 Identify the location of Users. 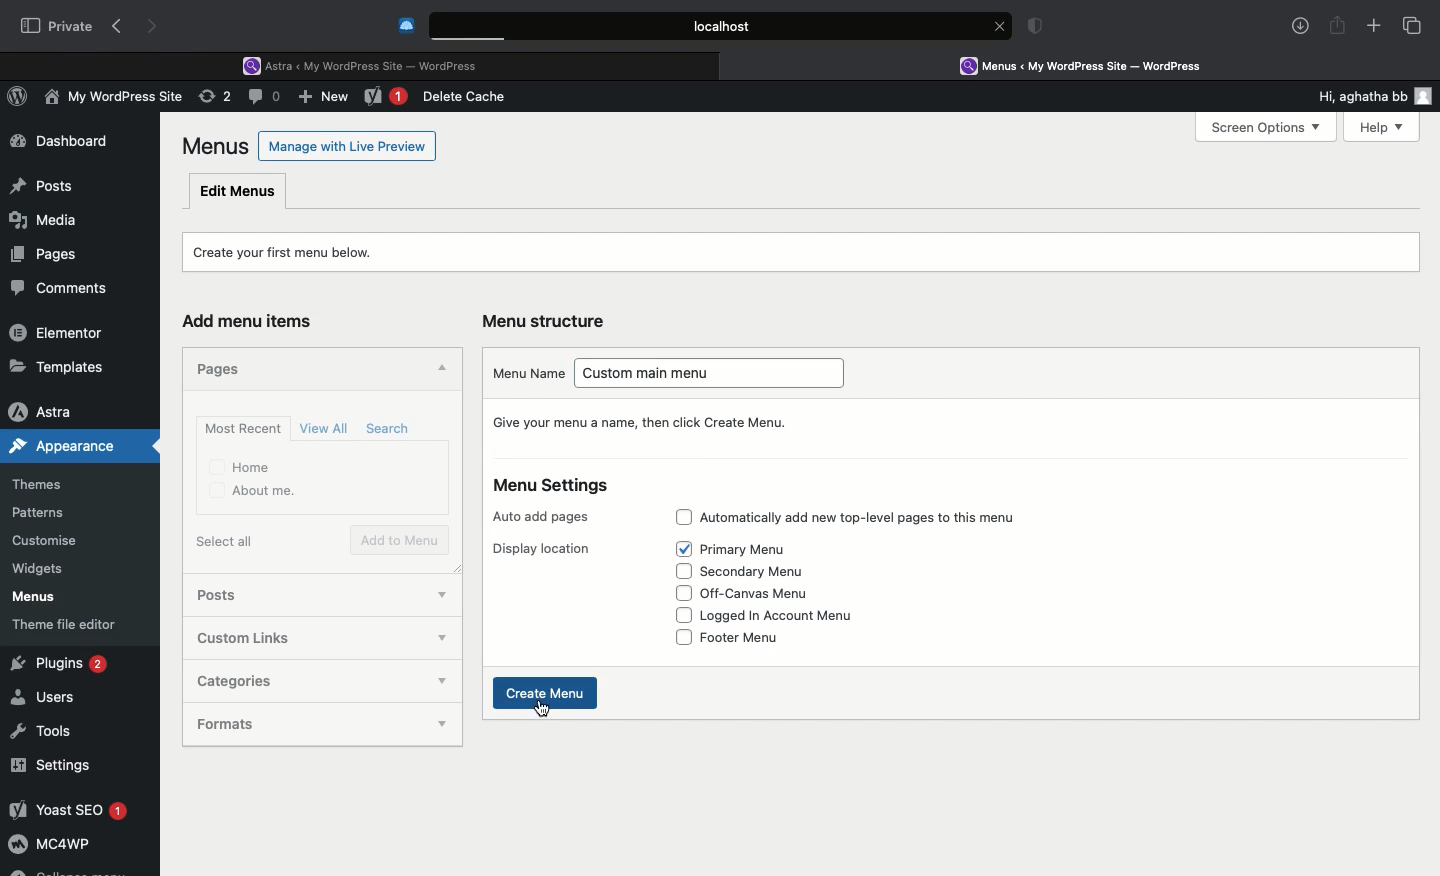
(47, 698).